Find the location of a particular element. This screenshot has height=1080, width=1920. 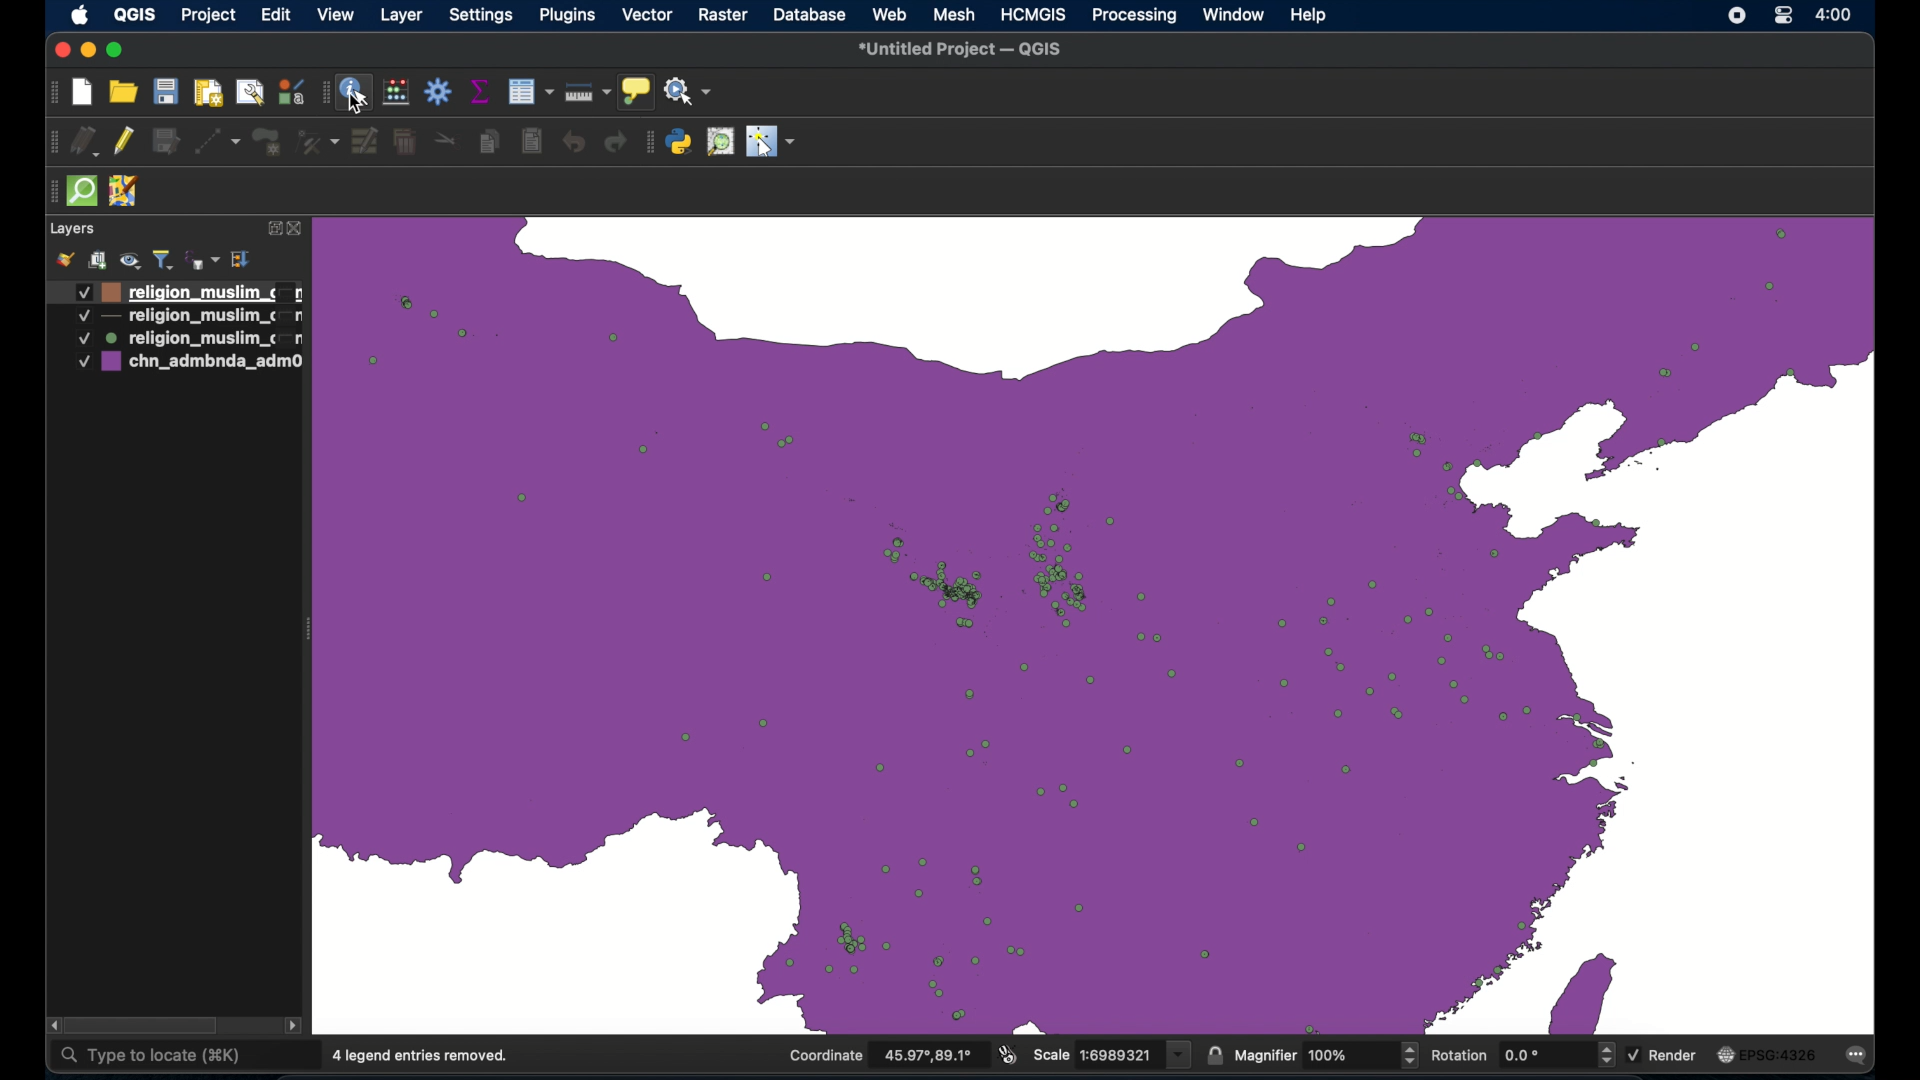

open attribute table is located at coordinates (533, 92).